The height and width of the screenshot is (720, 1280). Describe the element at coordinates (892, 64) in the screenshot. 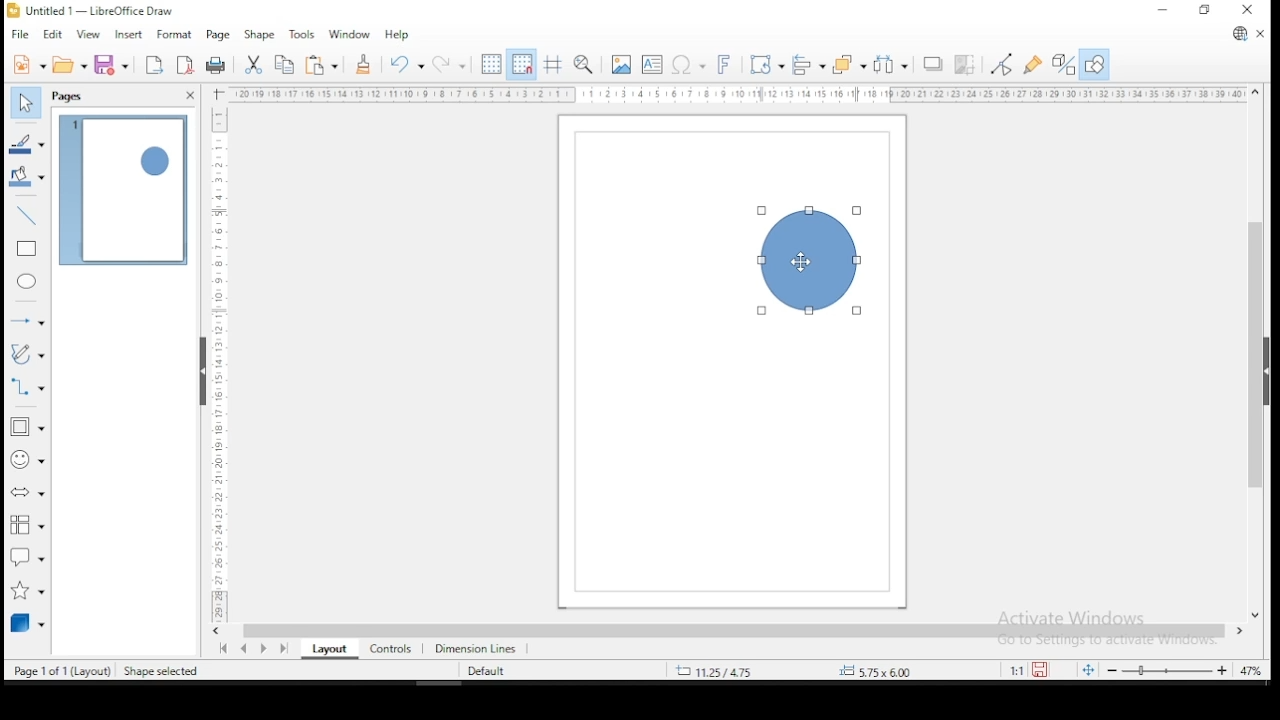

I see `select at leat three items to distribute` at that location.